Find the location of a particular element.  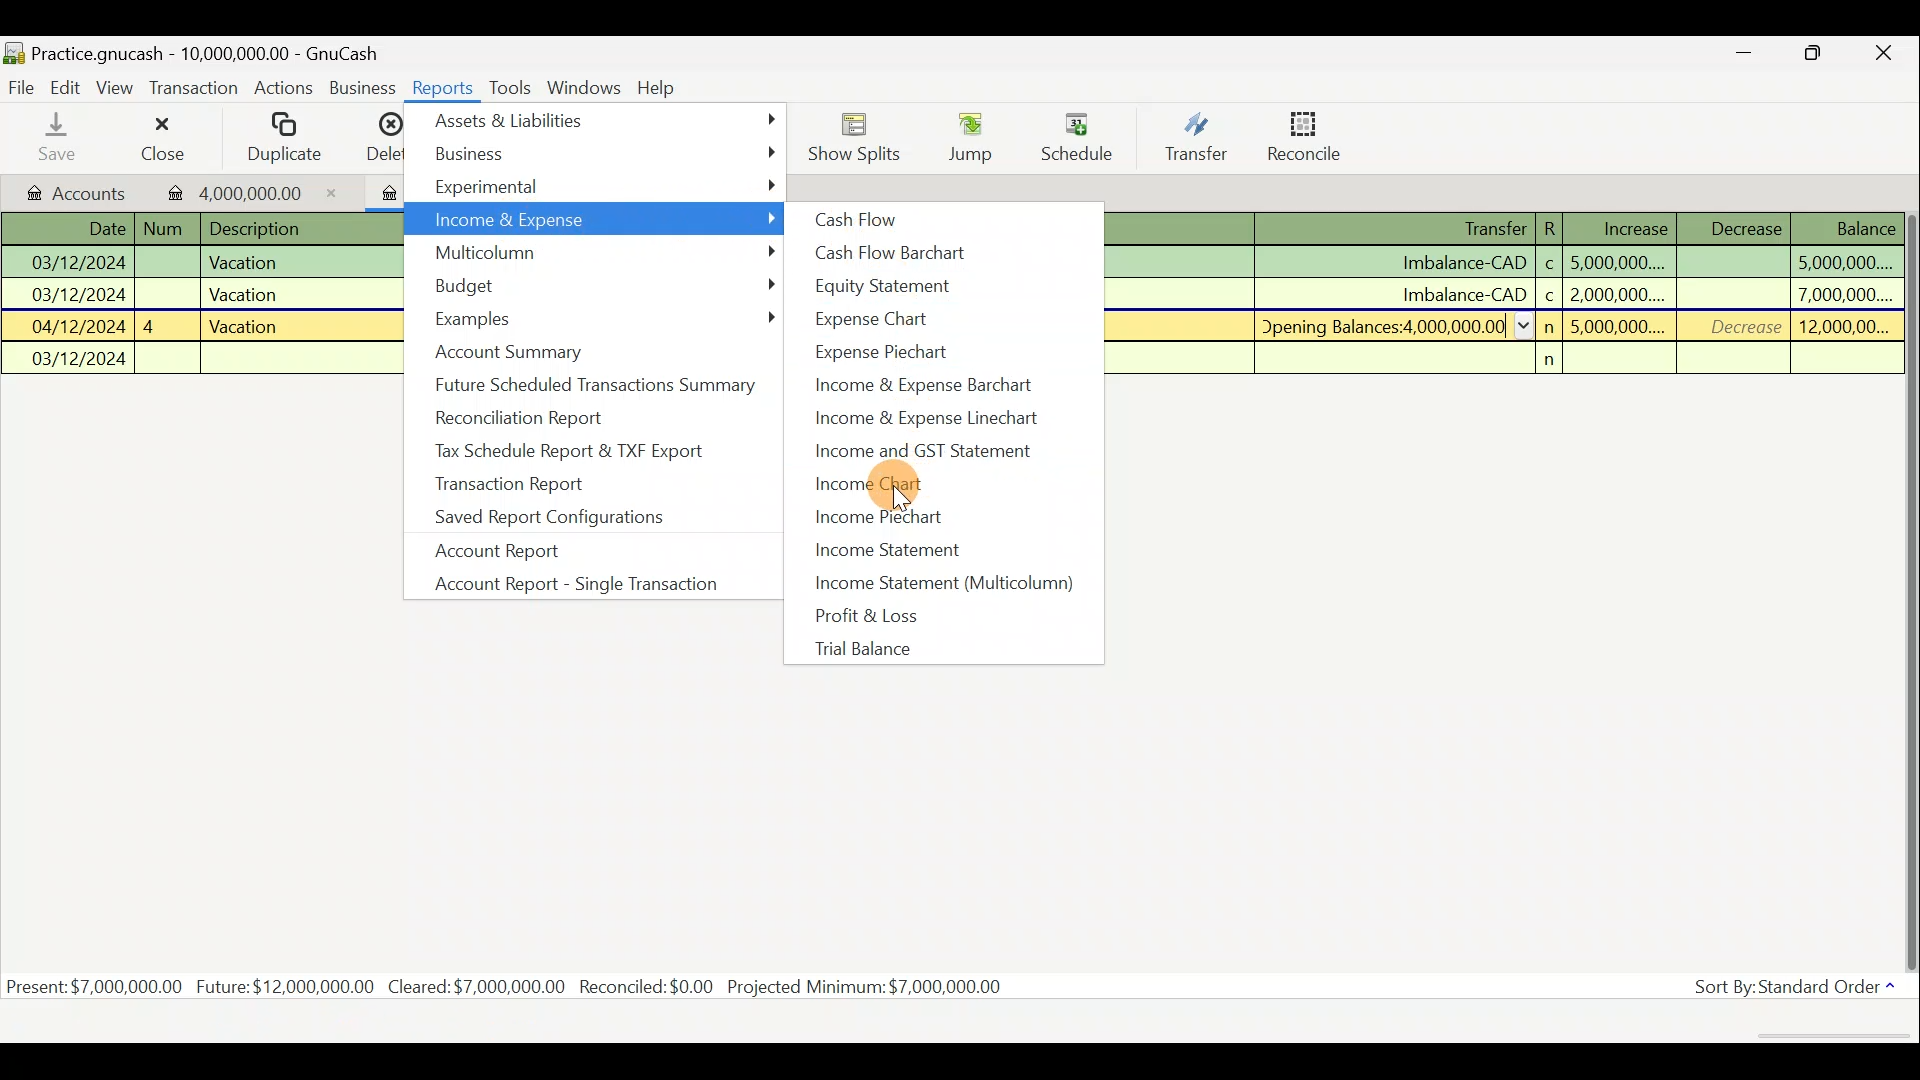

Minimize is located at coordinates (1738, 55).